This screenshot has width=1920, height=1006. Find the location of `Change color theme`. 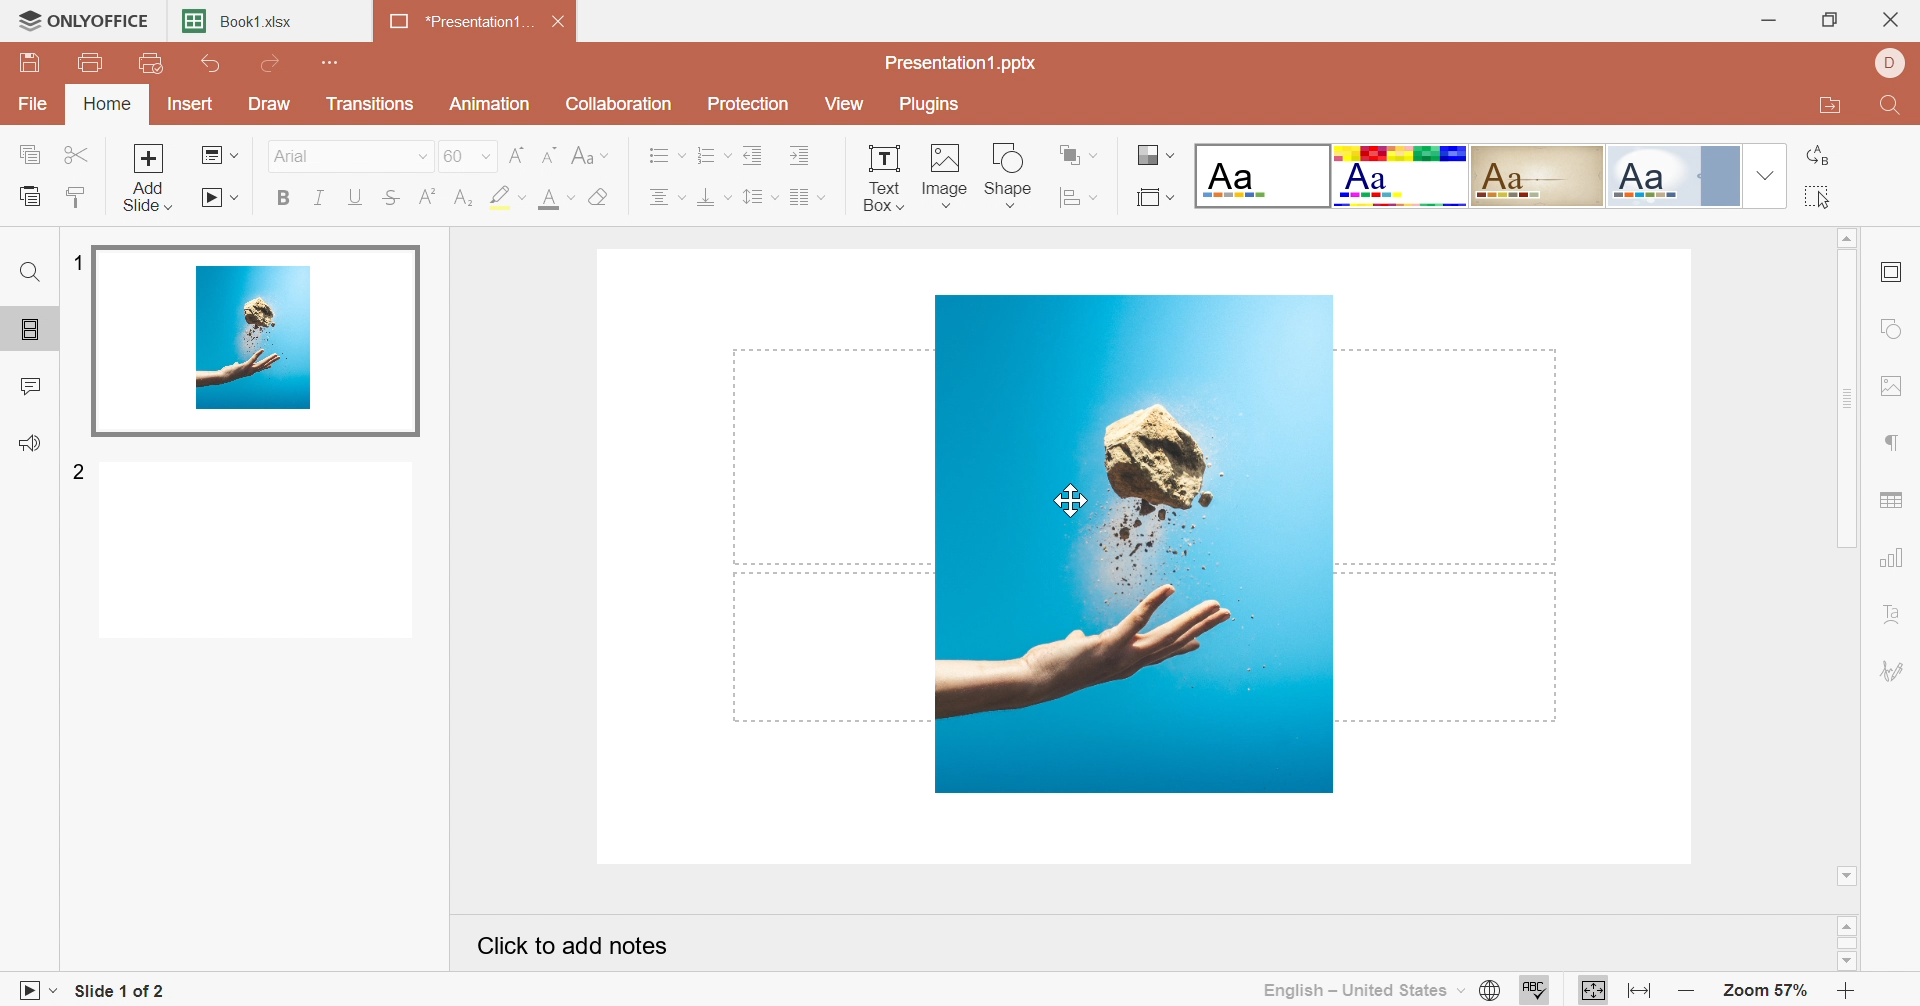

Change color theme is located at coordinates (1153, 155).